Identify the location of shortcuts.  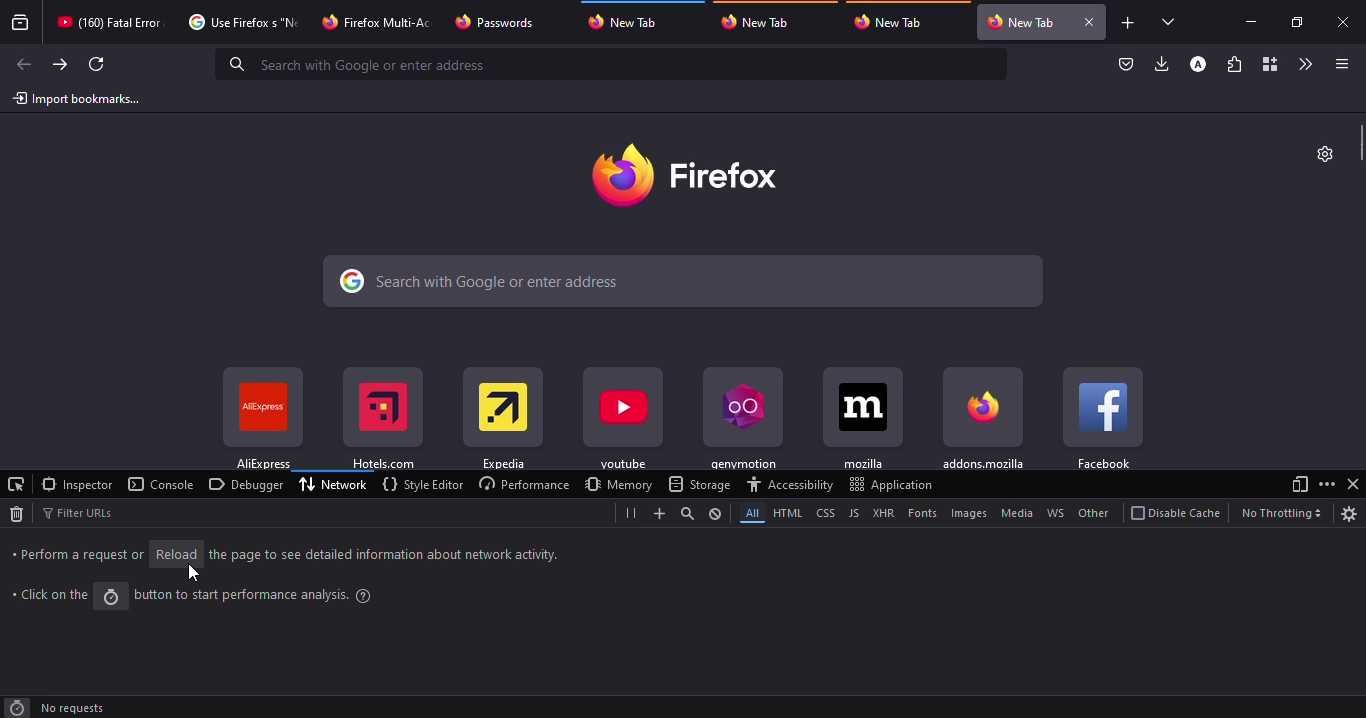
(382, 420).